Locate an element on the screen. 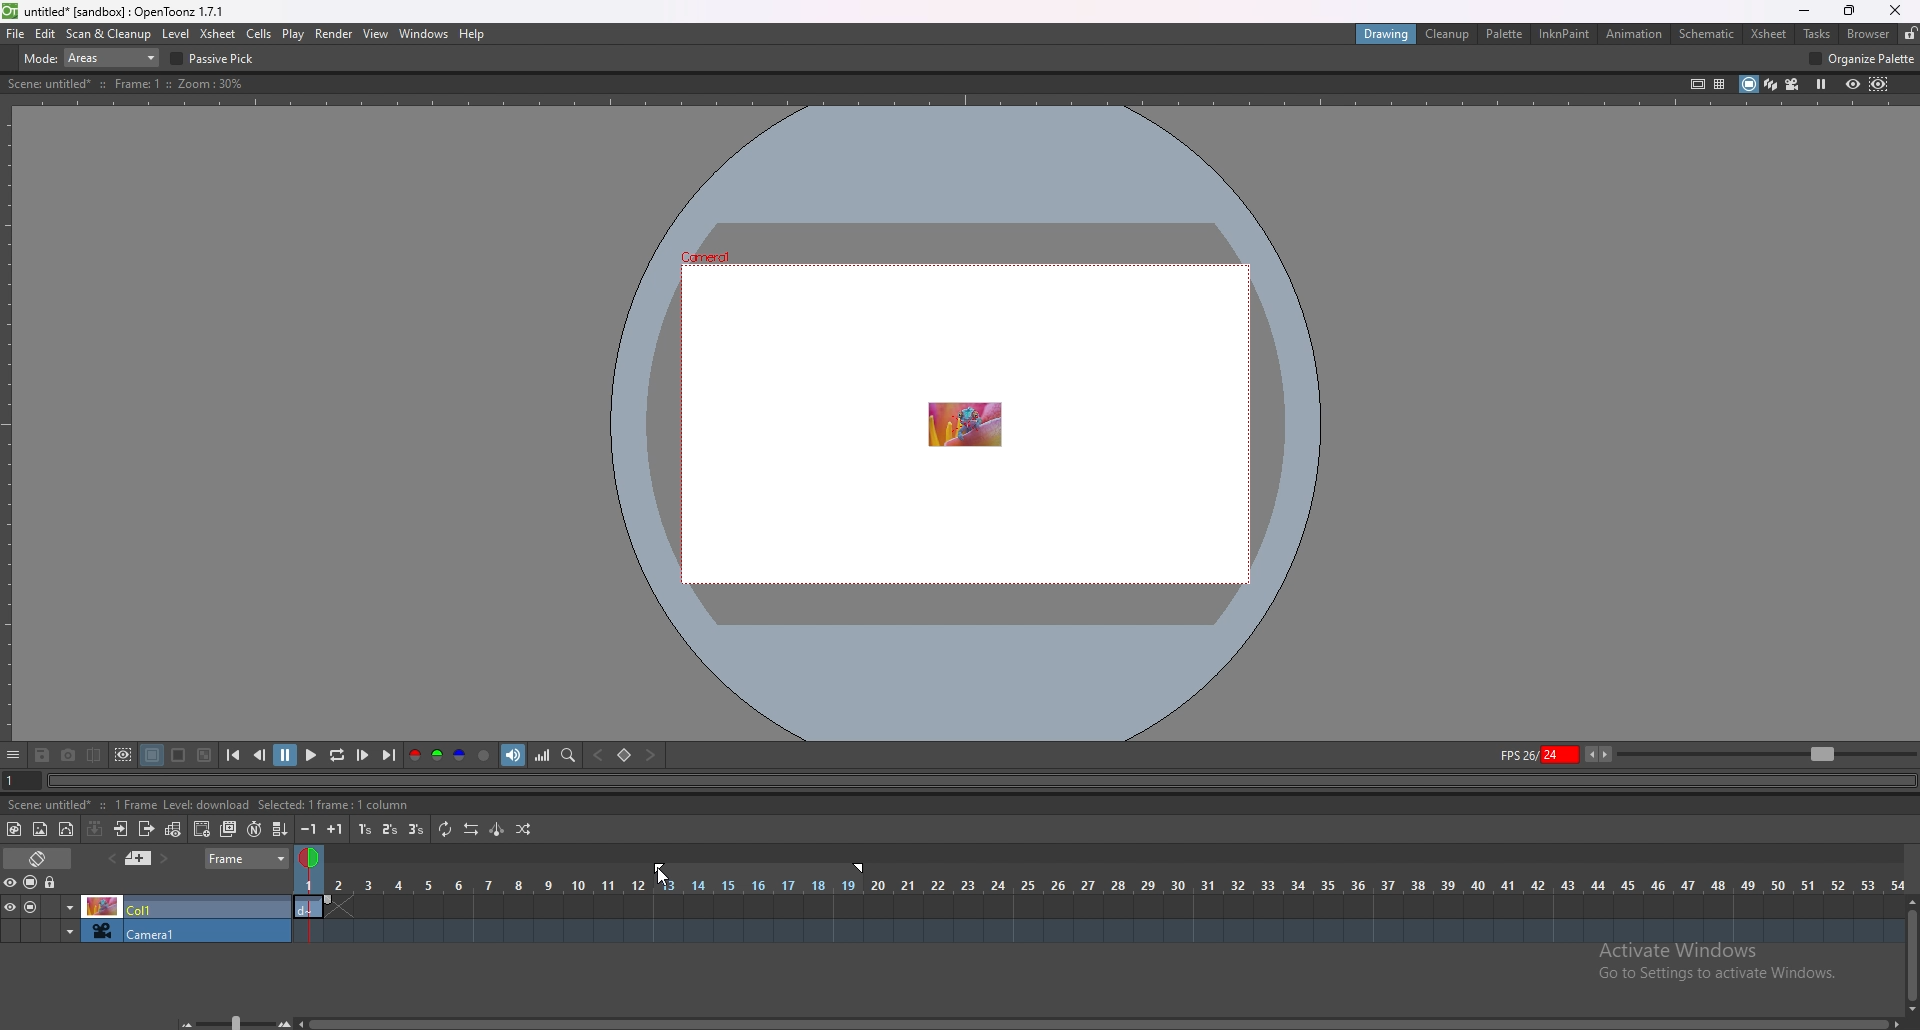 Image resolution: width=1920 pixels, height=1030 pixels. scroll bar is located at coordinates (1910, 954).